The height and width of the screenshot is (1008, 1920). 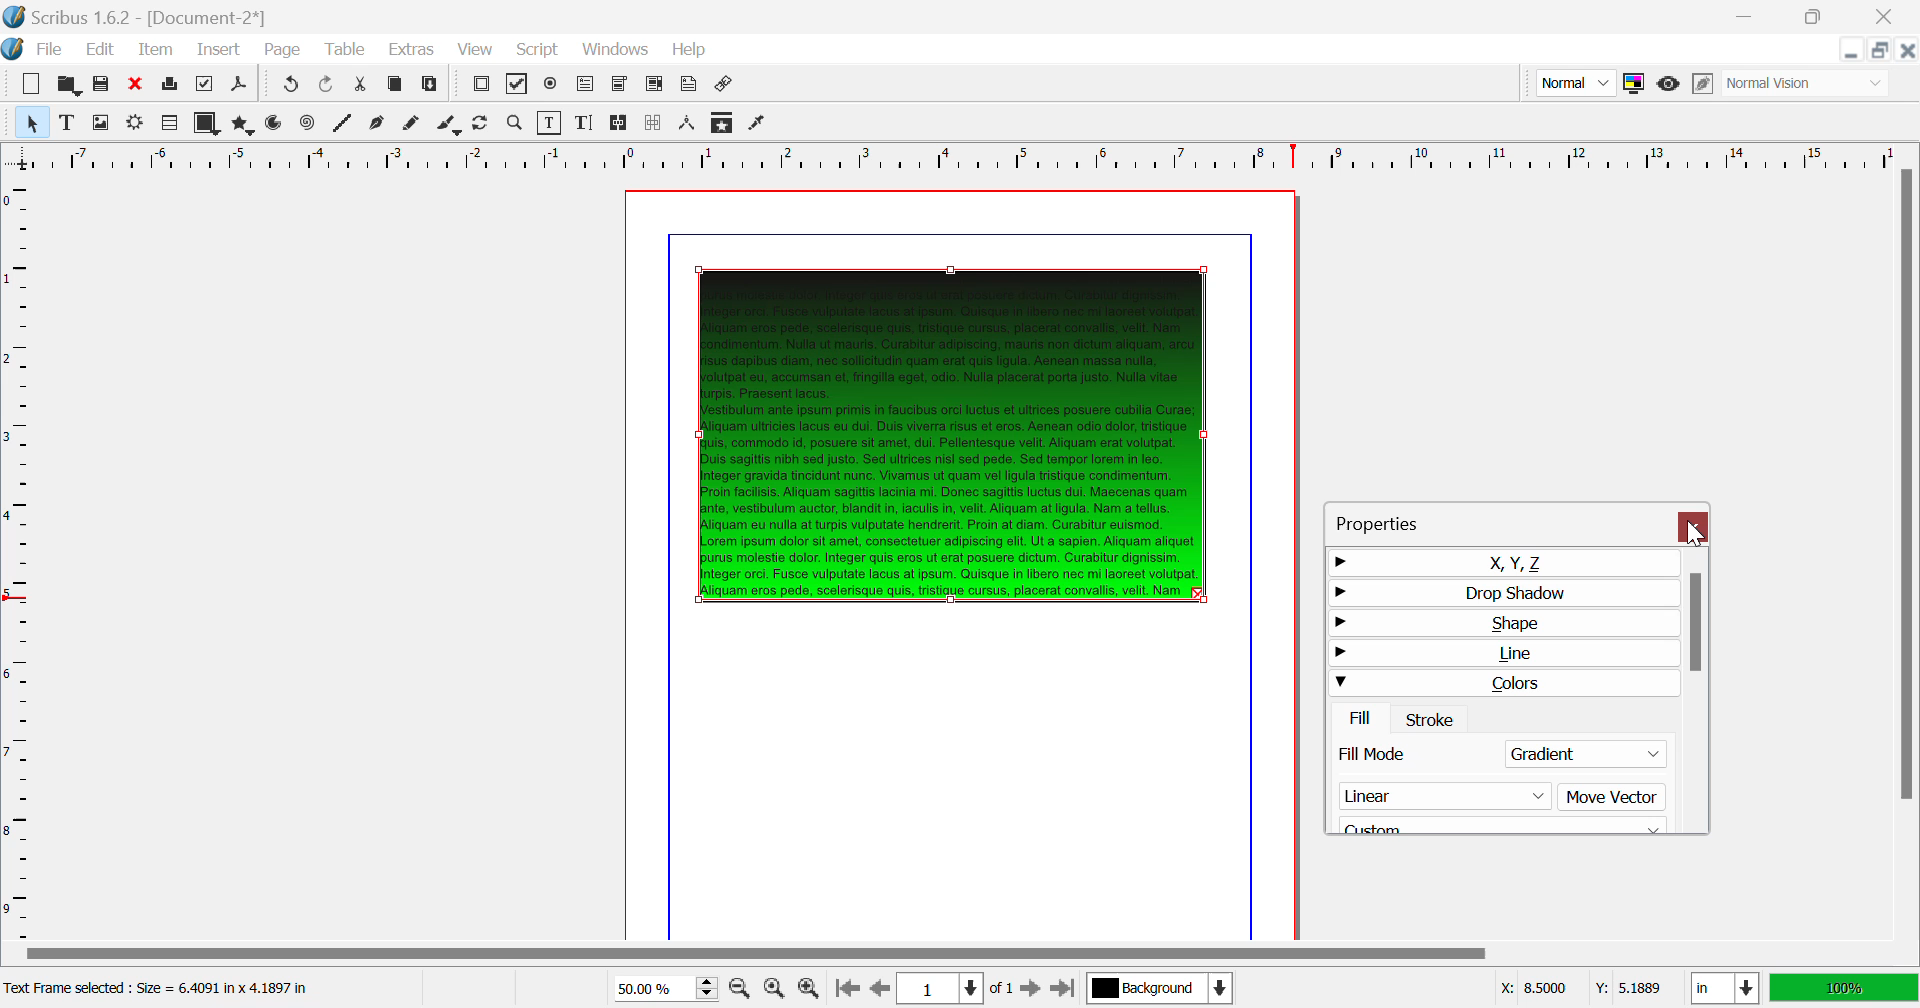 What do you see at coordinates (516, 123) in the screenshot?
I see `Zoom` at bounding box center [516, 123].